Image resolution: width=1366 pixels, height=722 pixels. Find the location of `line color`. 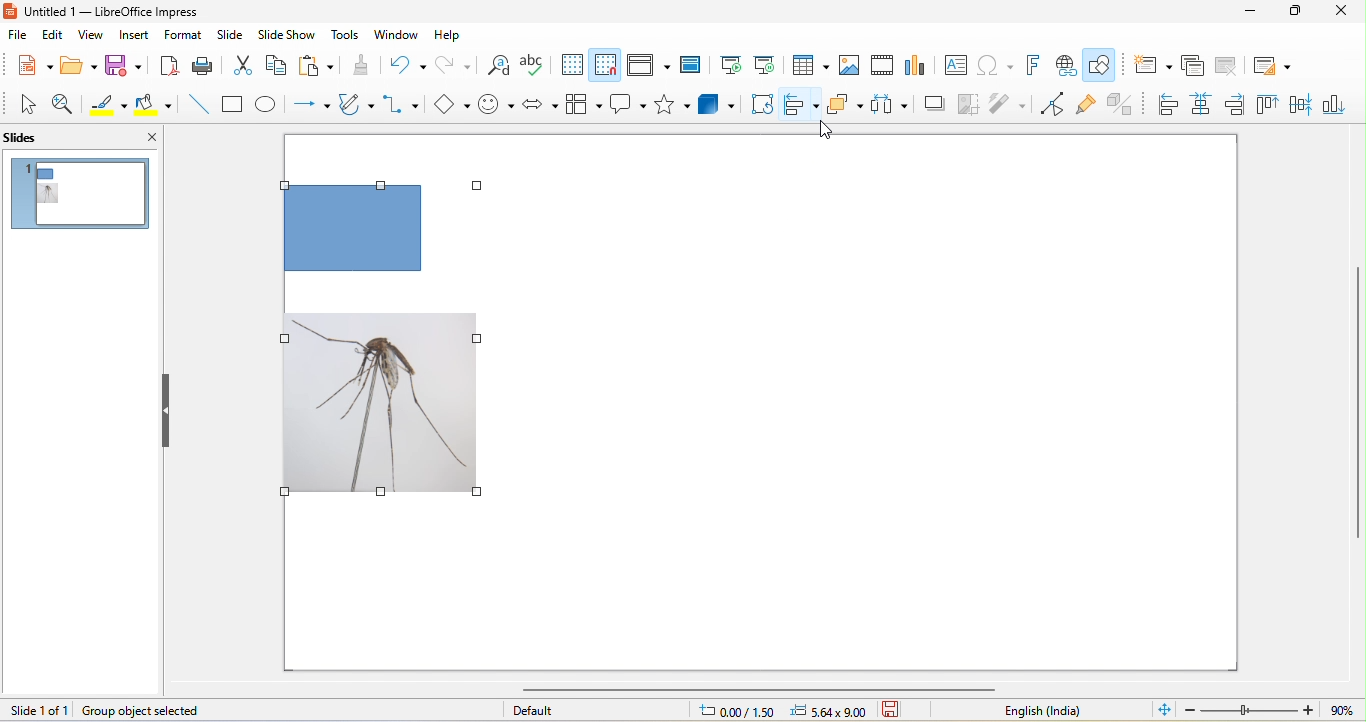

line color is located at coordinates (108, 104).